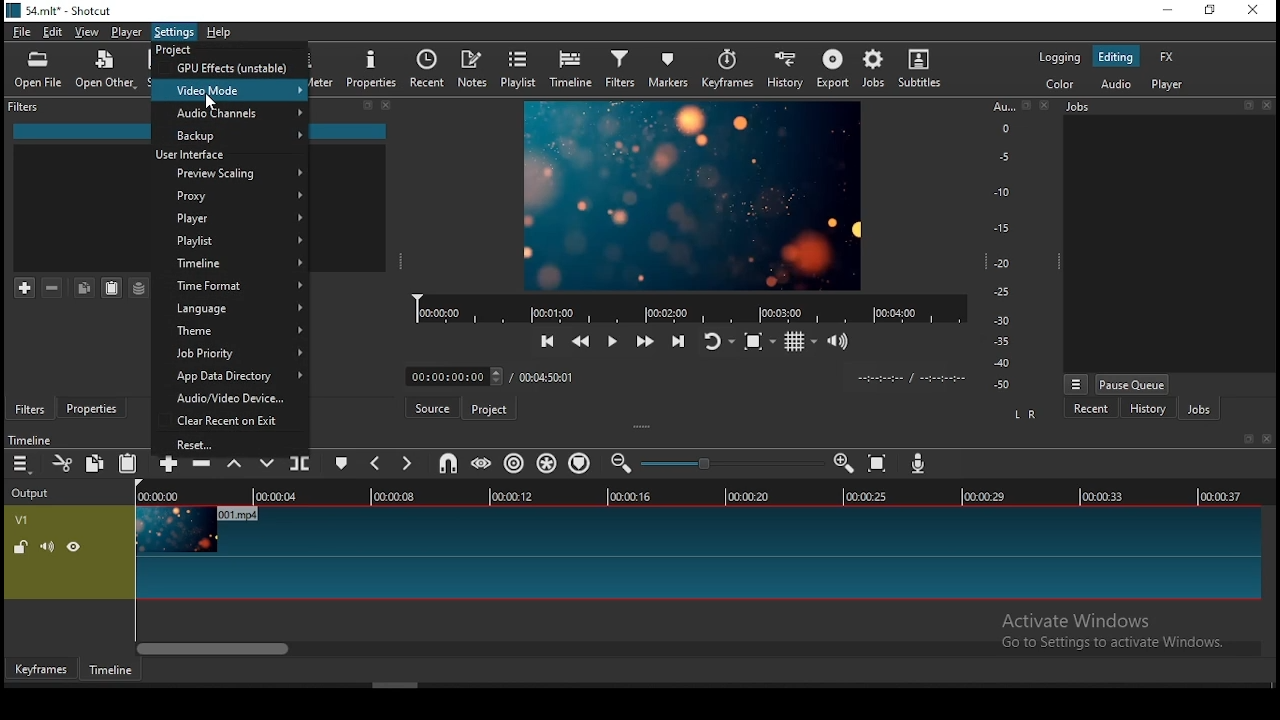  What do you see at coordinates (1246, 440) in the screenshot?
I see `restore` at bounding box center [1246, 440].